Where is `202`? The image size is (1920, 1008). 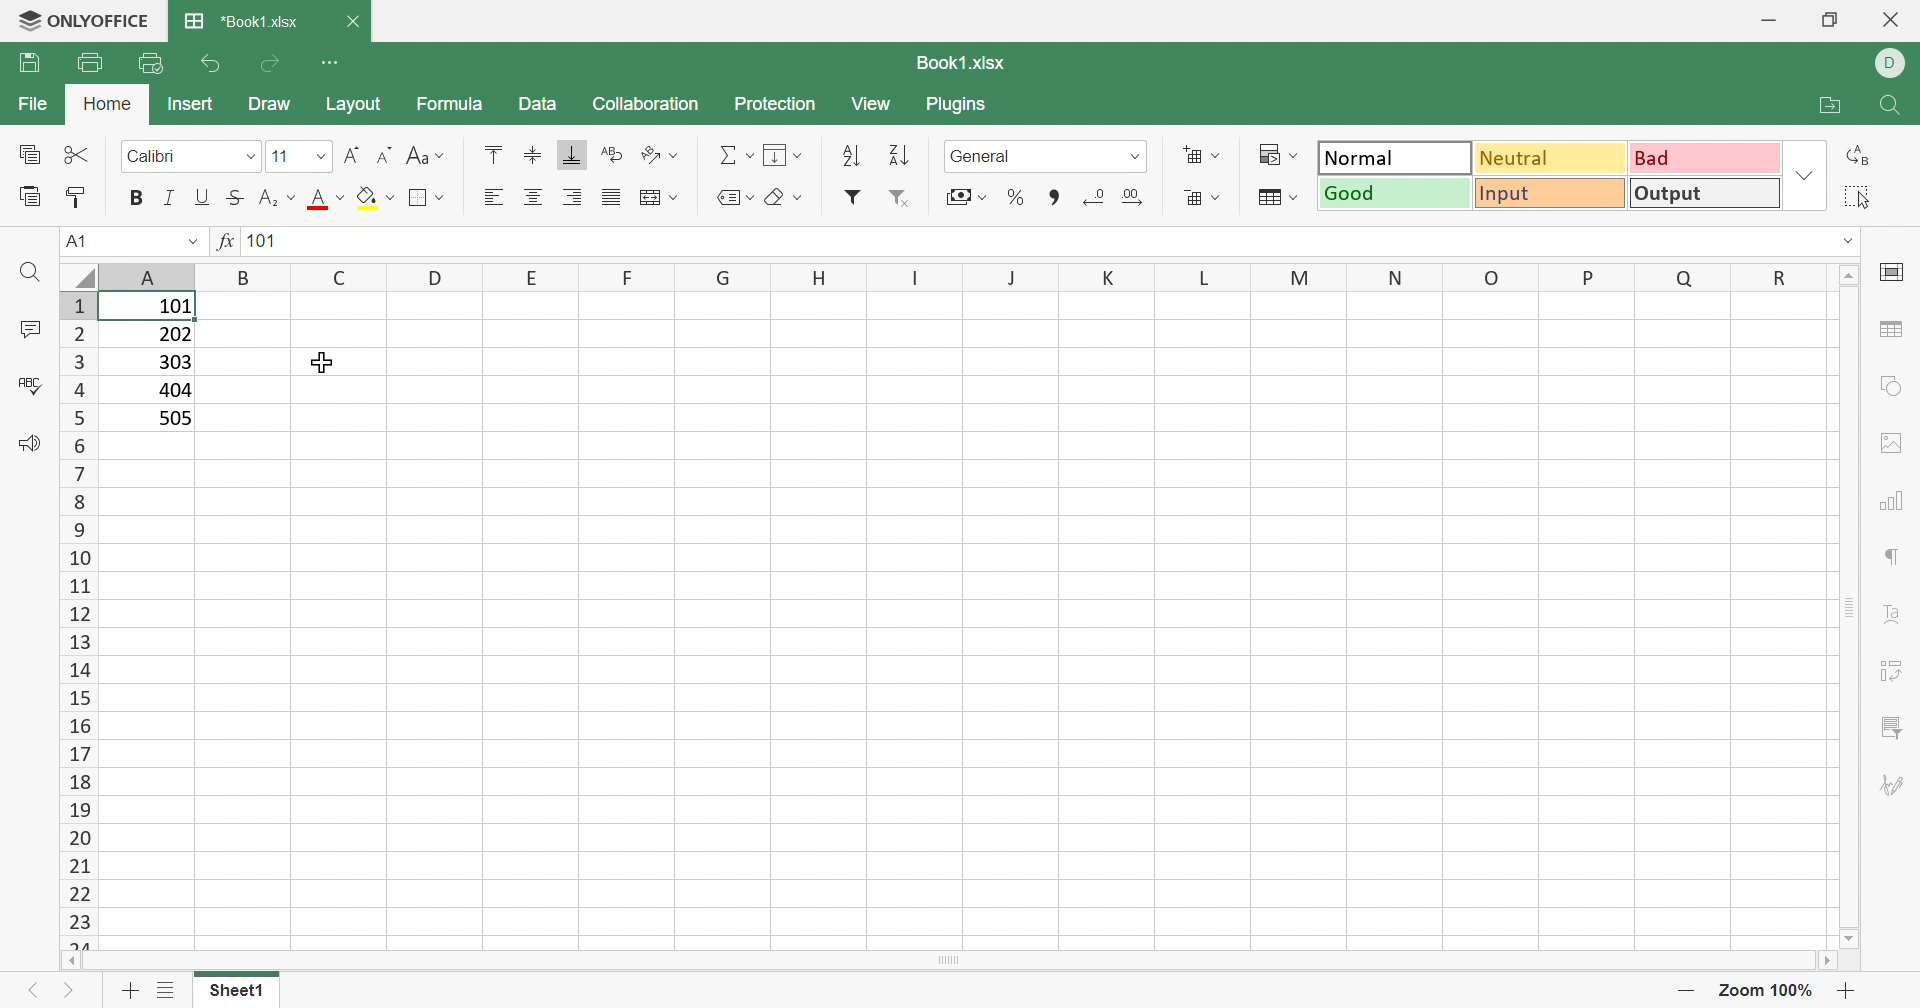
202 is located at coordinates (175, 338).